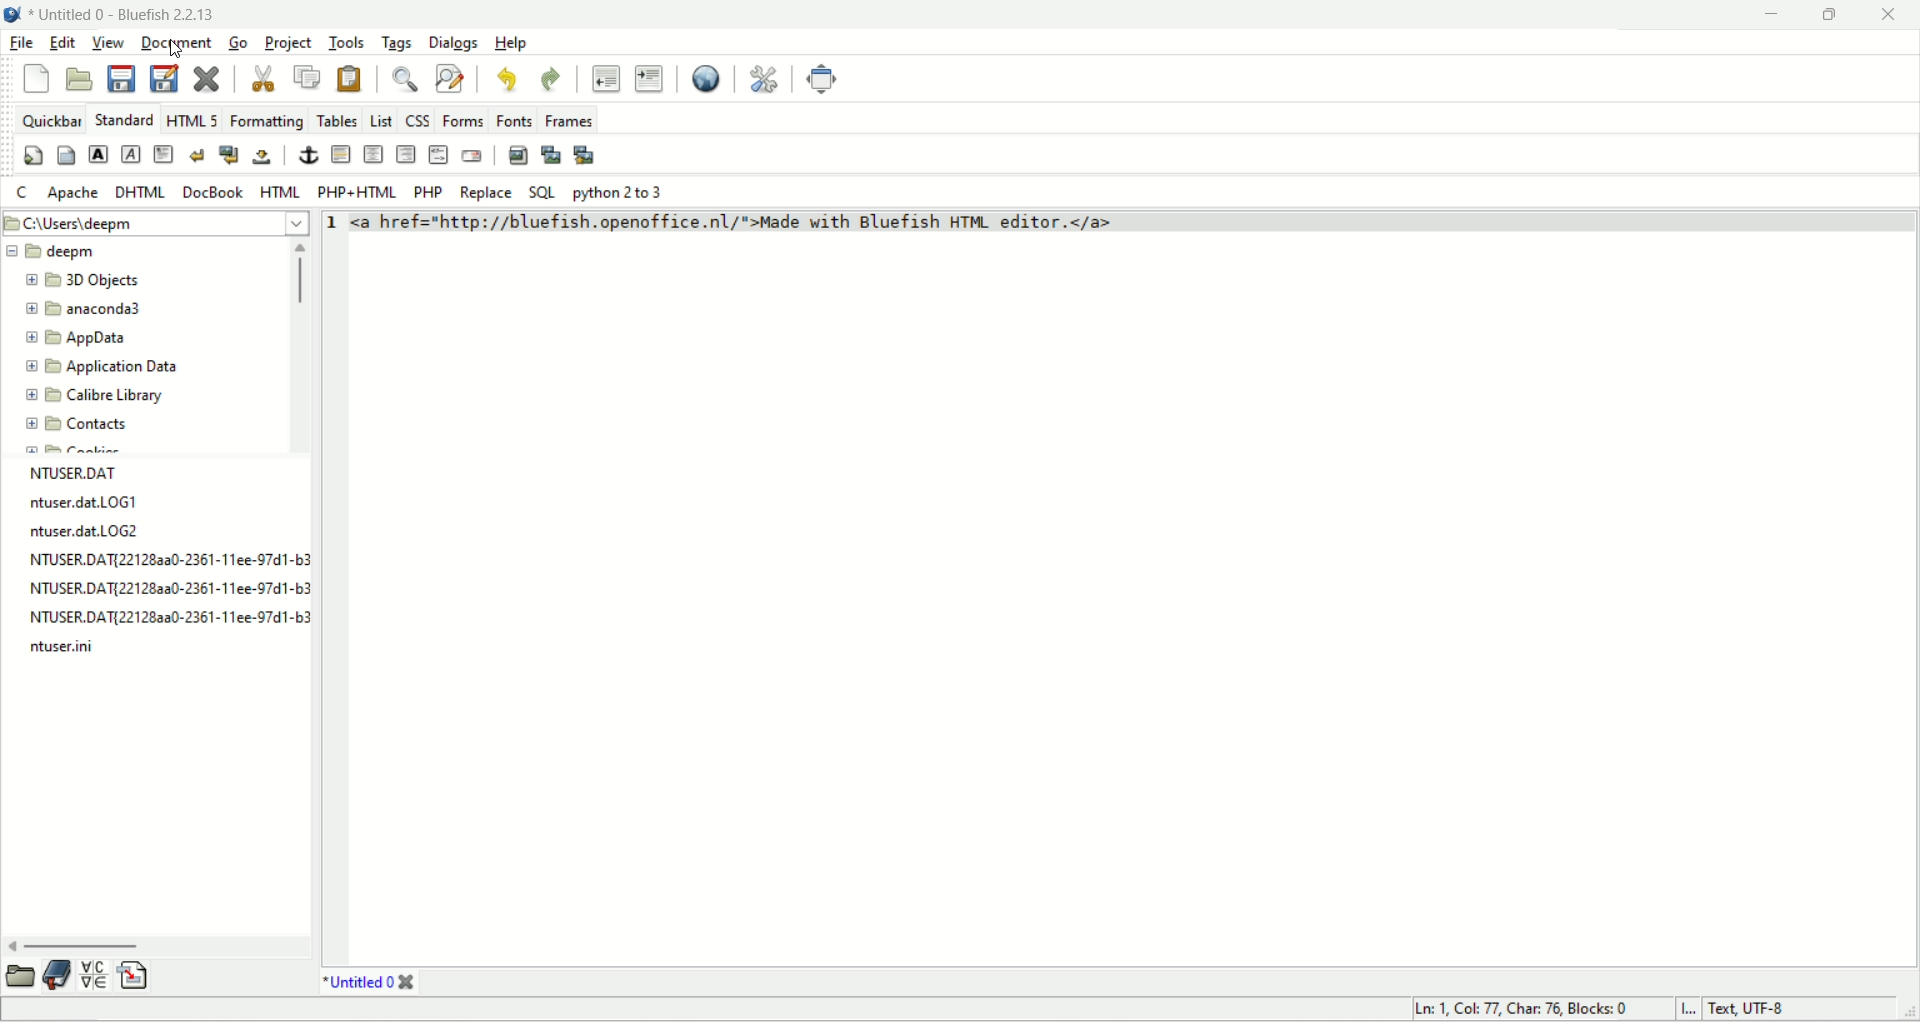 The width and height of the screenshot is (1920, 1022). I want to click on tags, so click(397, 41).